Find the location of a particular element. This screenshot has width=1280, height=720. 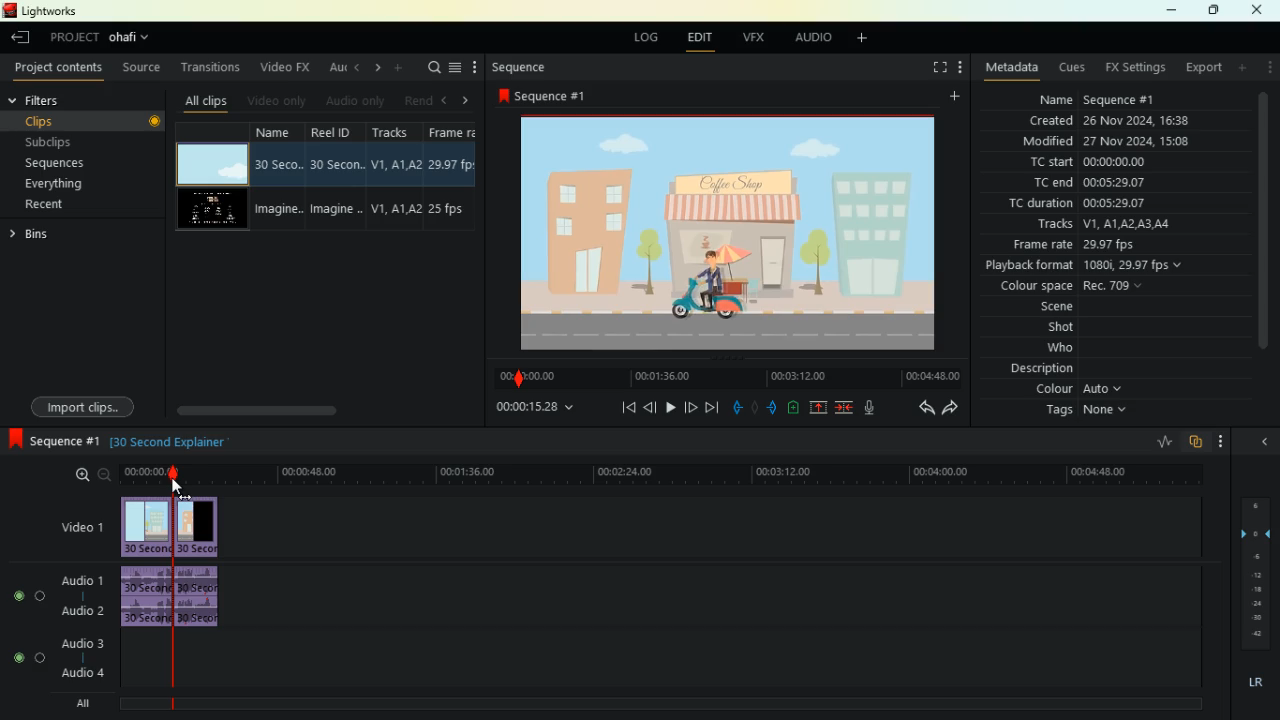

menu is located at coordinates (1266, 68).